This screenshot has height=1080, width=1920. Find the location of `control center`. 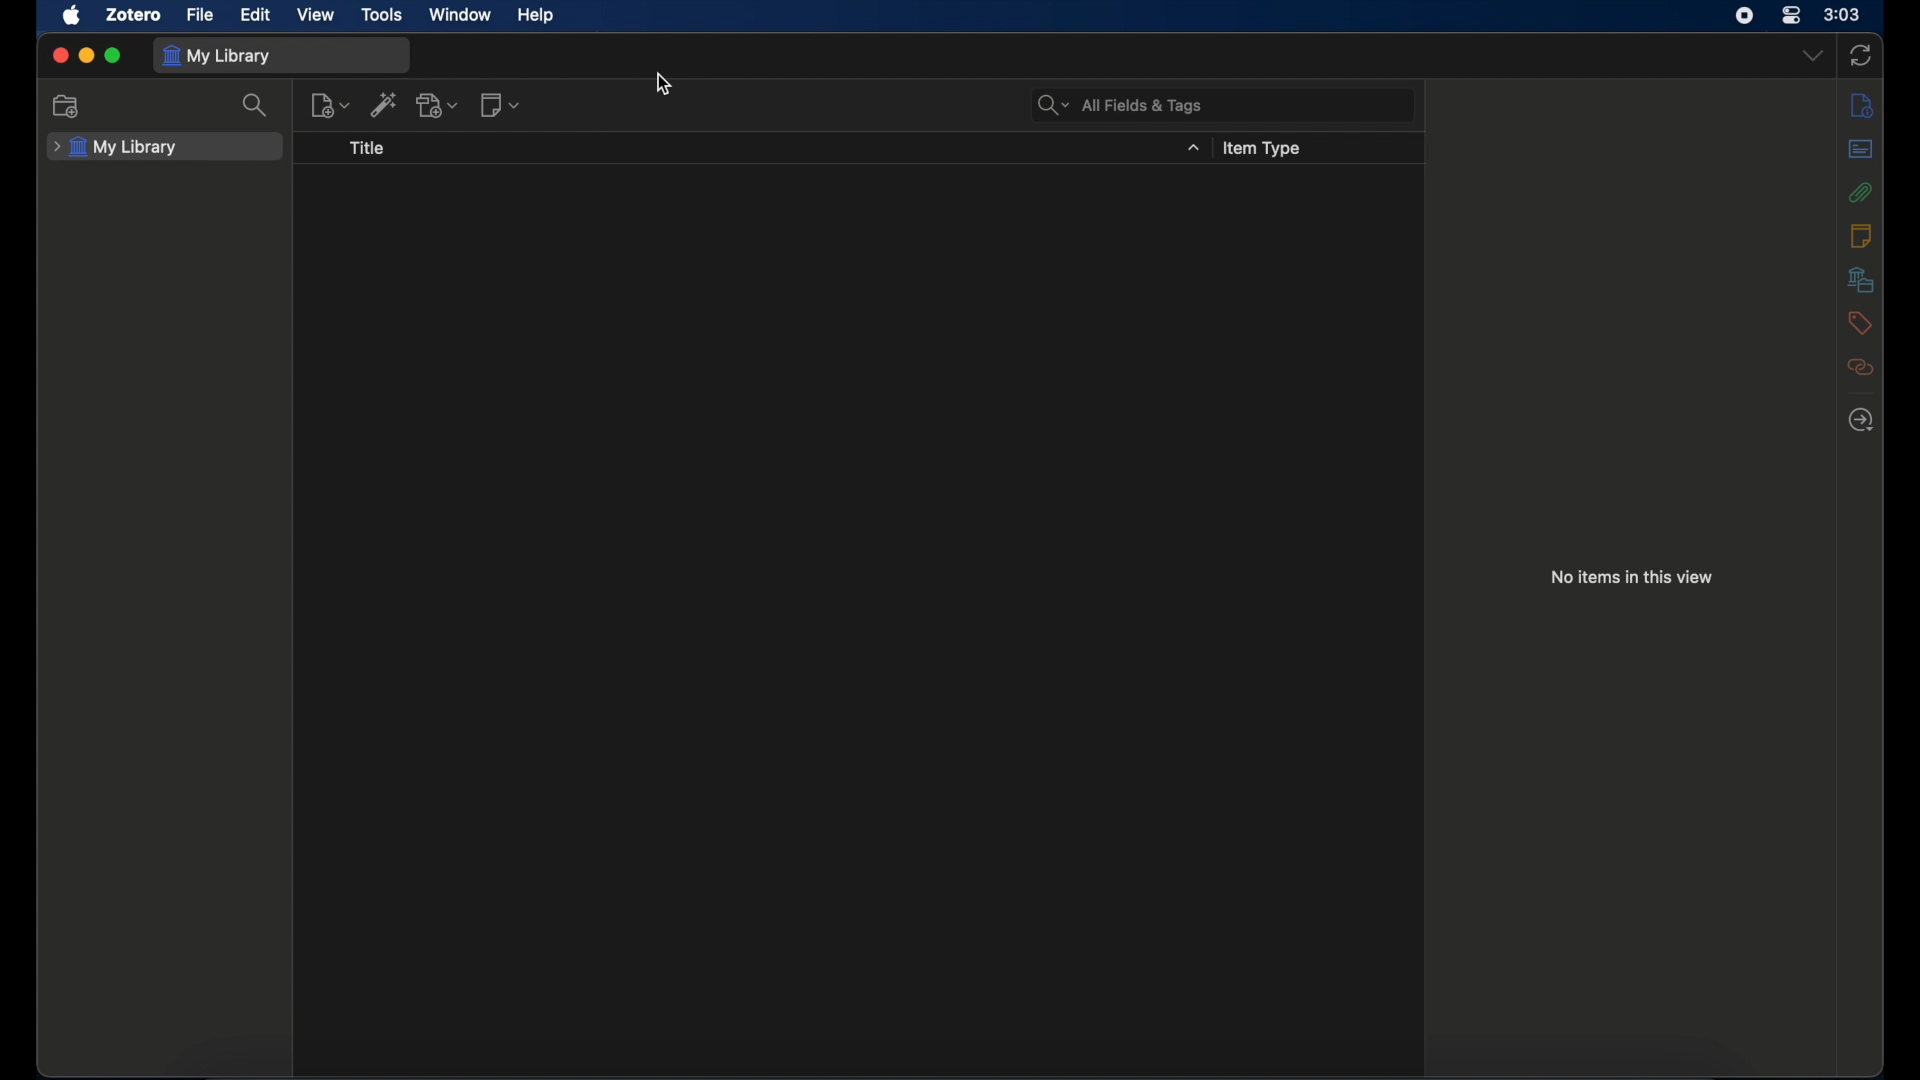

control center is located at coordinates (1790, 15).